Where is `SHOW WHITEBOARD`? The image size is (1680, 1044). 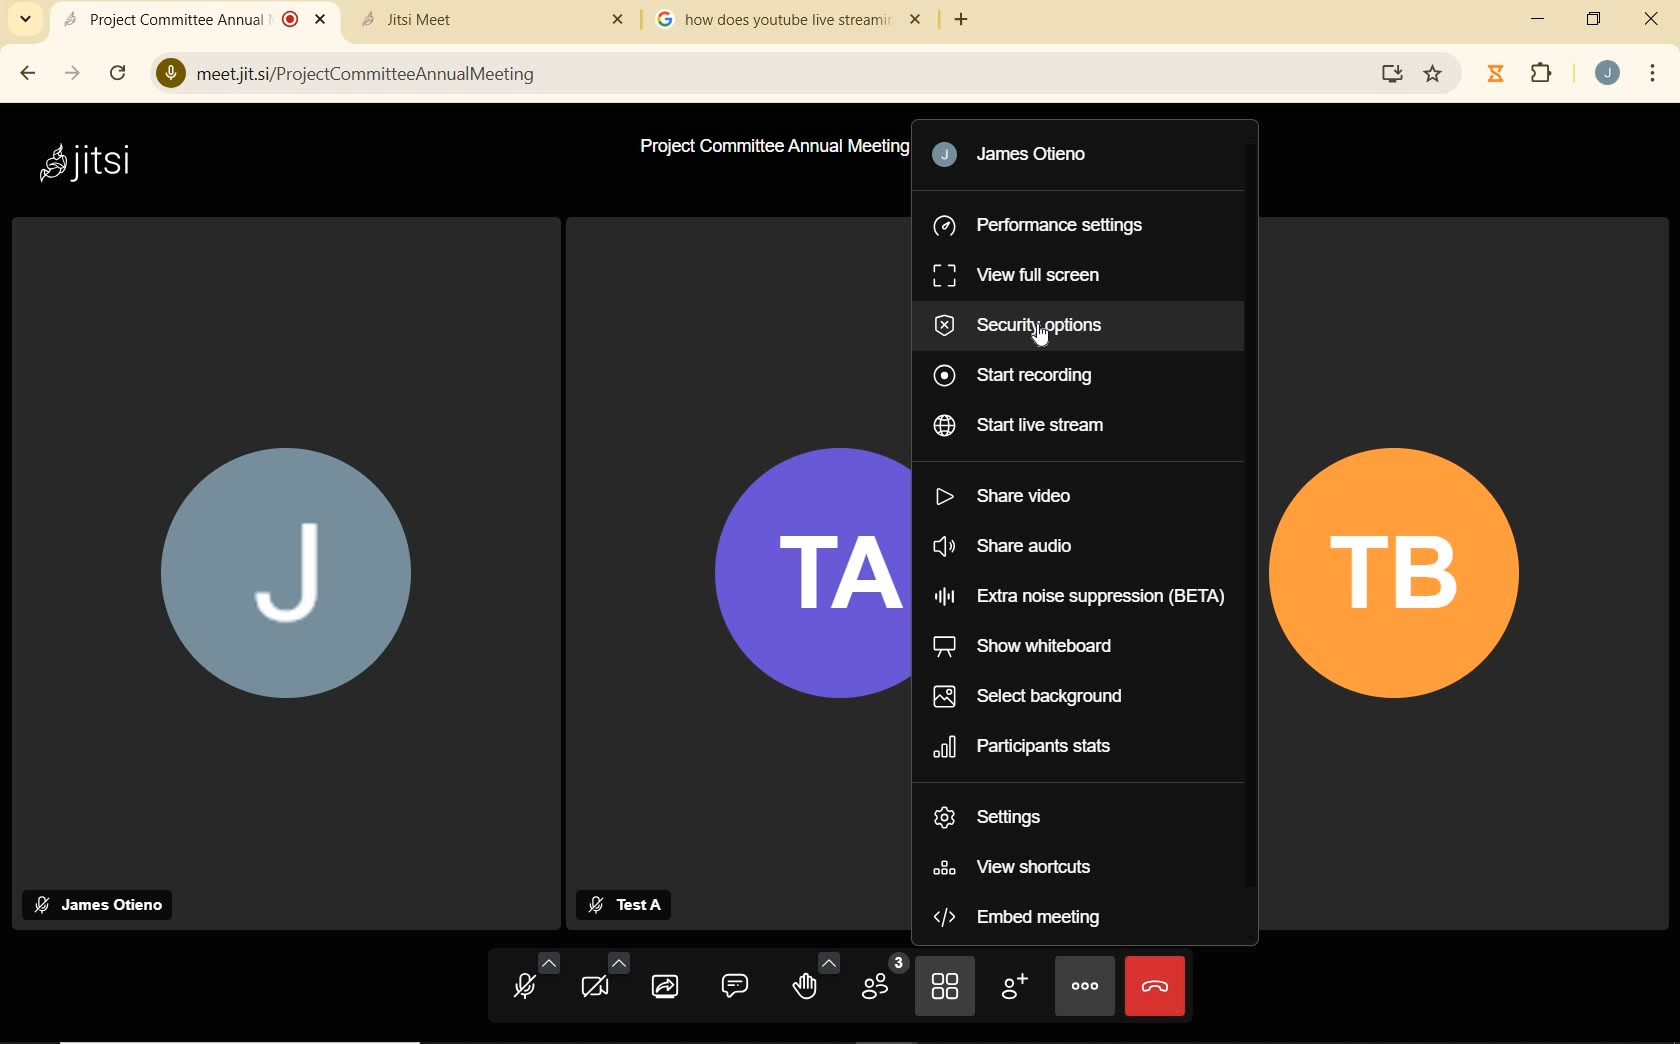 SHOW WHITEBOARD is located at coordinates (1023, 646).